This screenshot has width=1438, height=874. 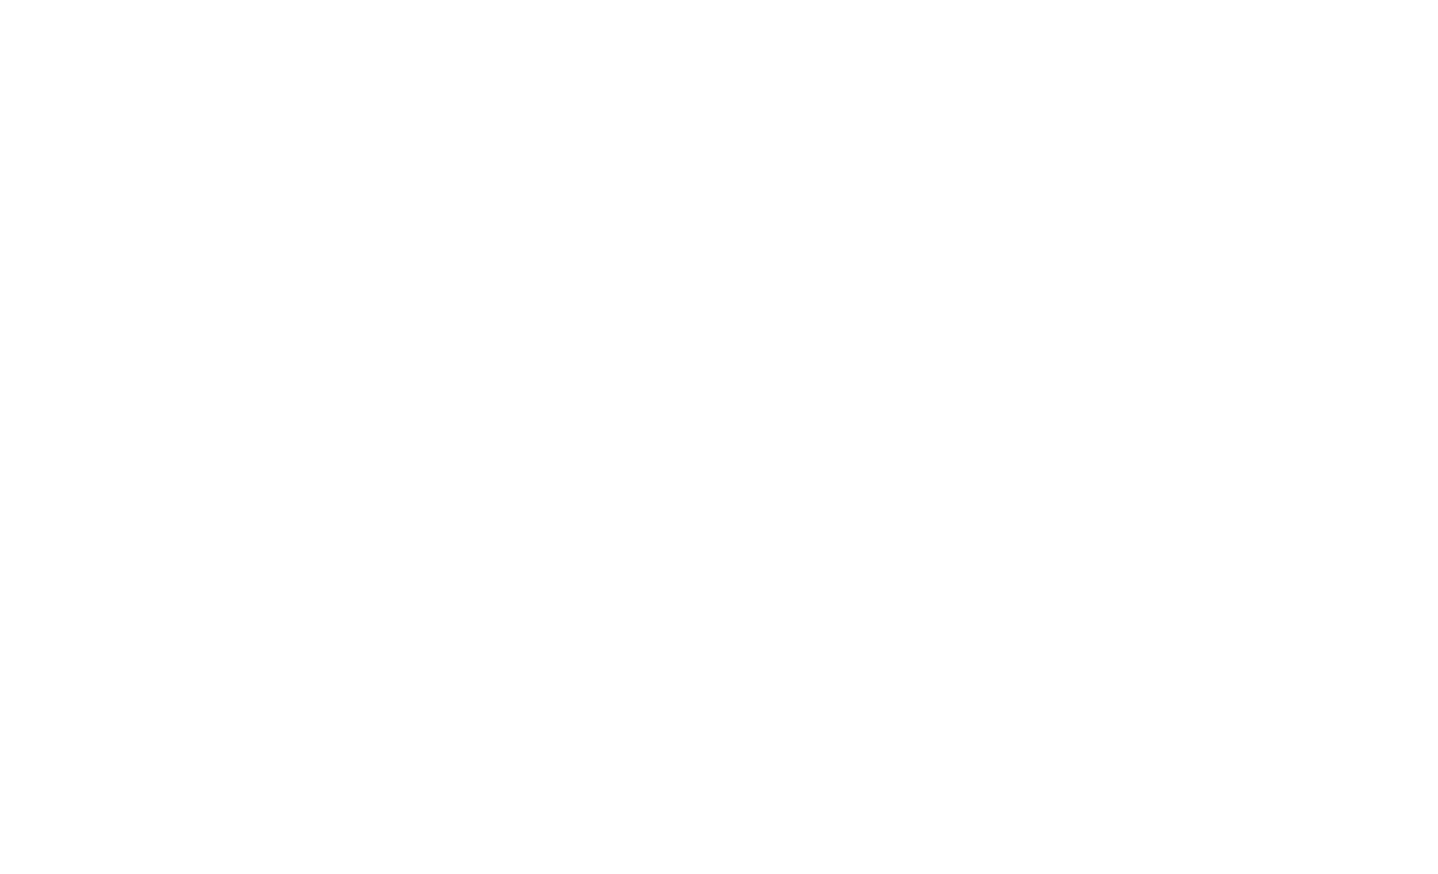 What do you see at coordinates (134, 823) in the screenshot?
I see `Move up` at bounding box center [134, 823].